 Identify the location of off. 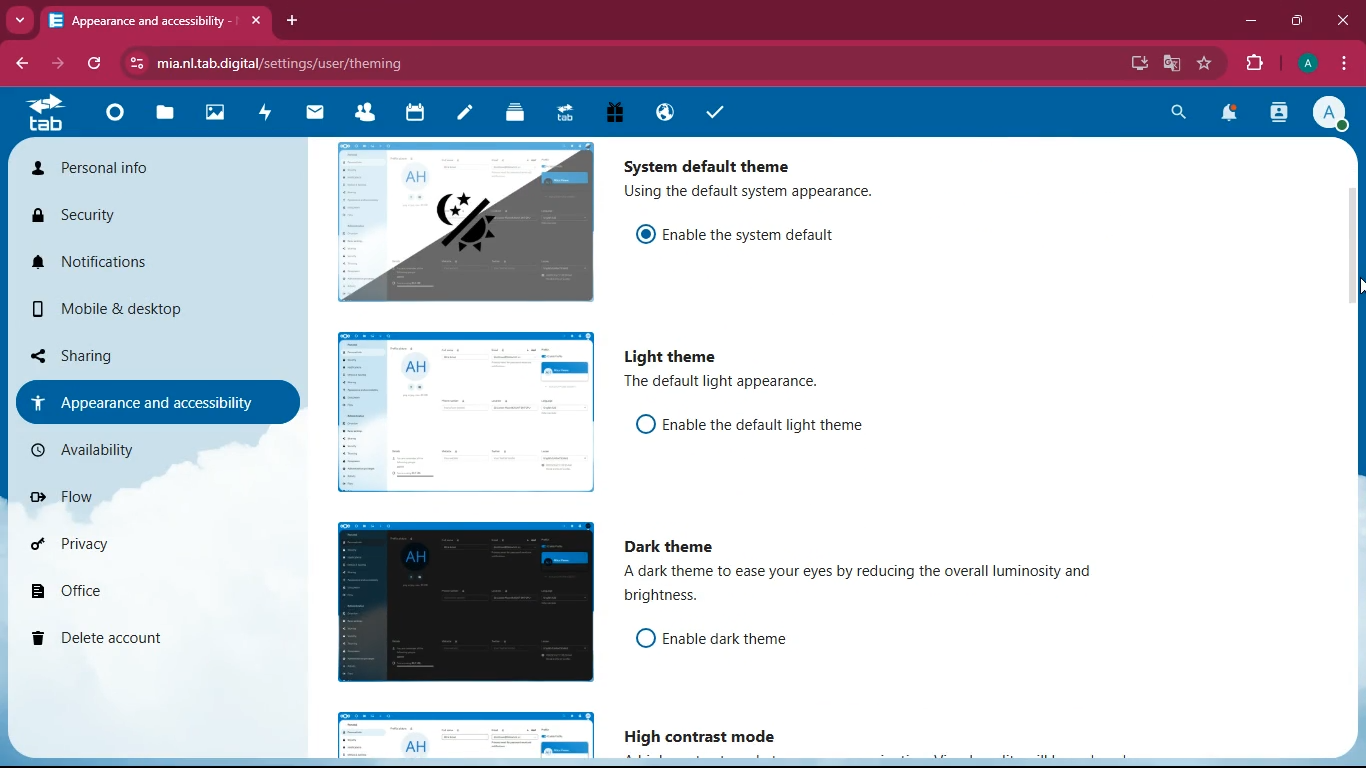
(645, 424).